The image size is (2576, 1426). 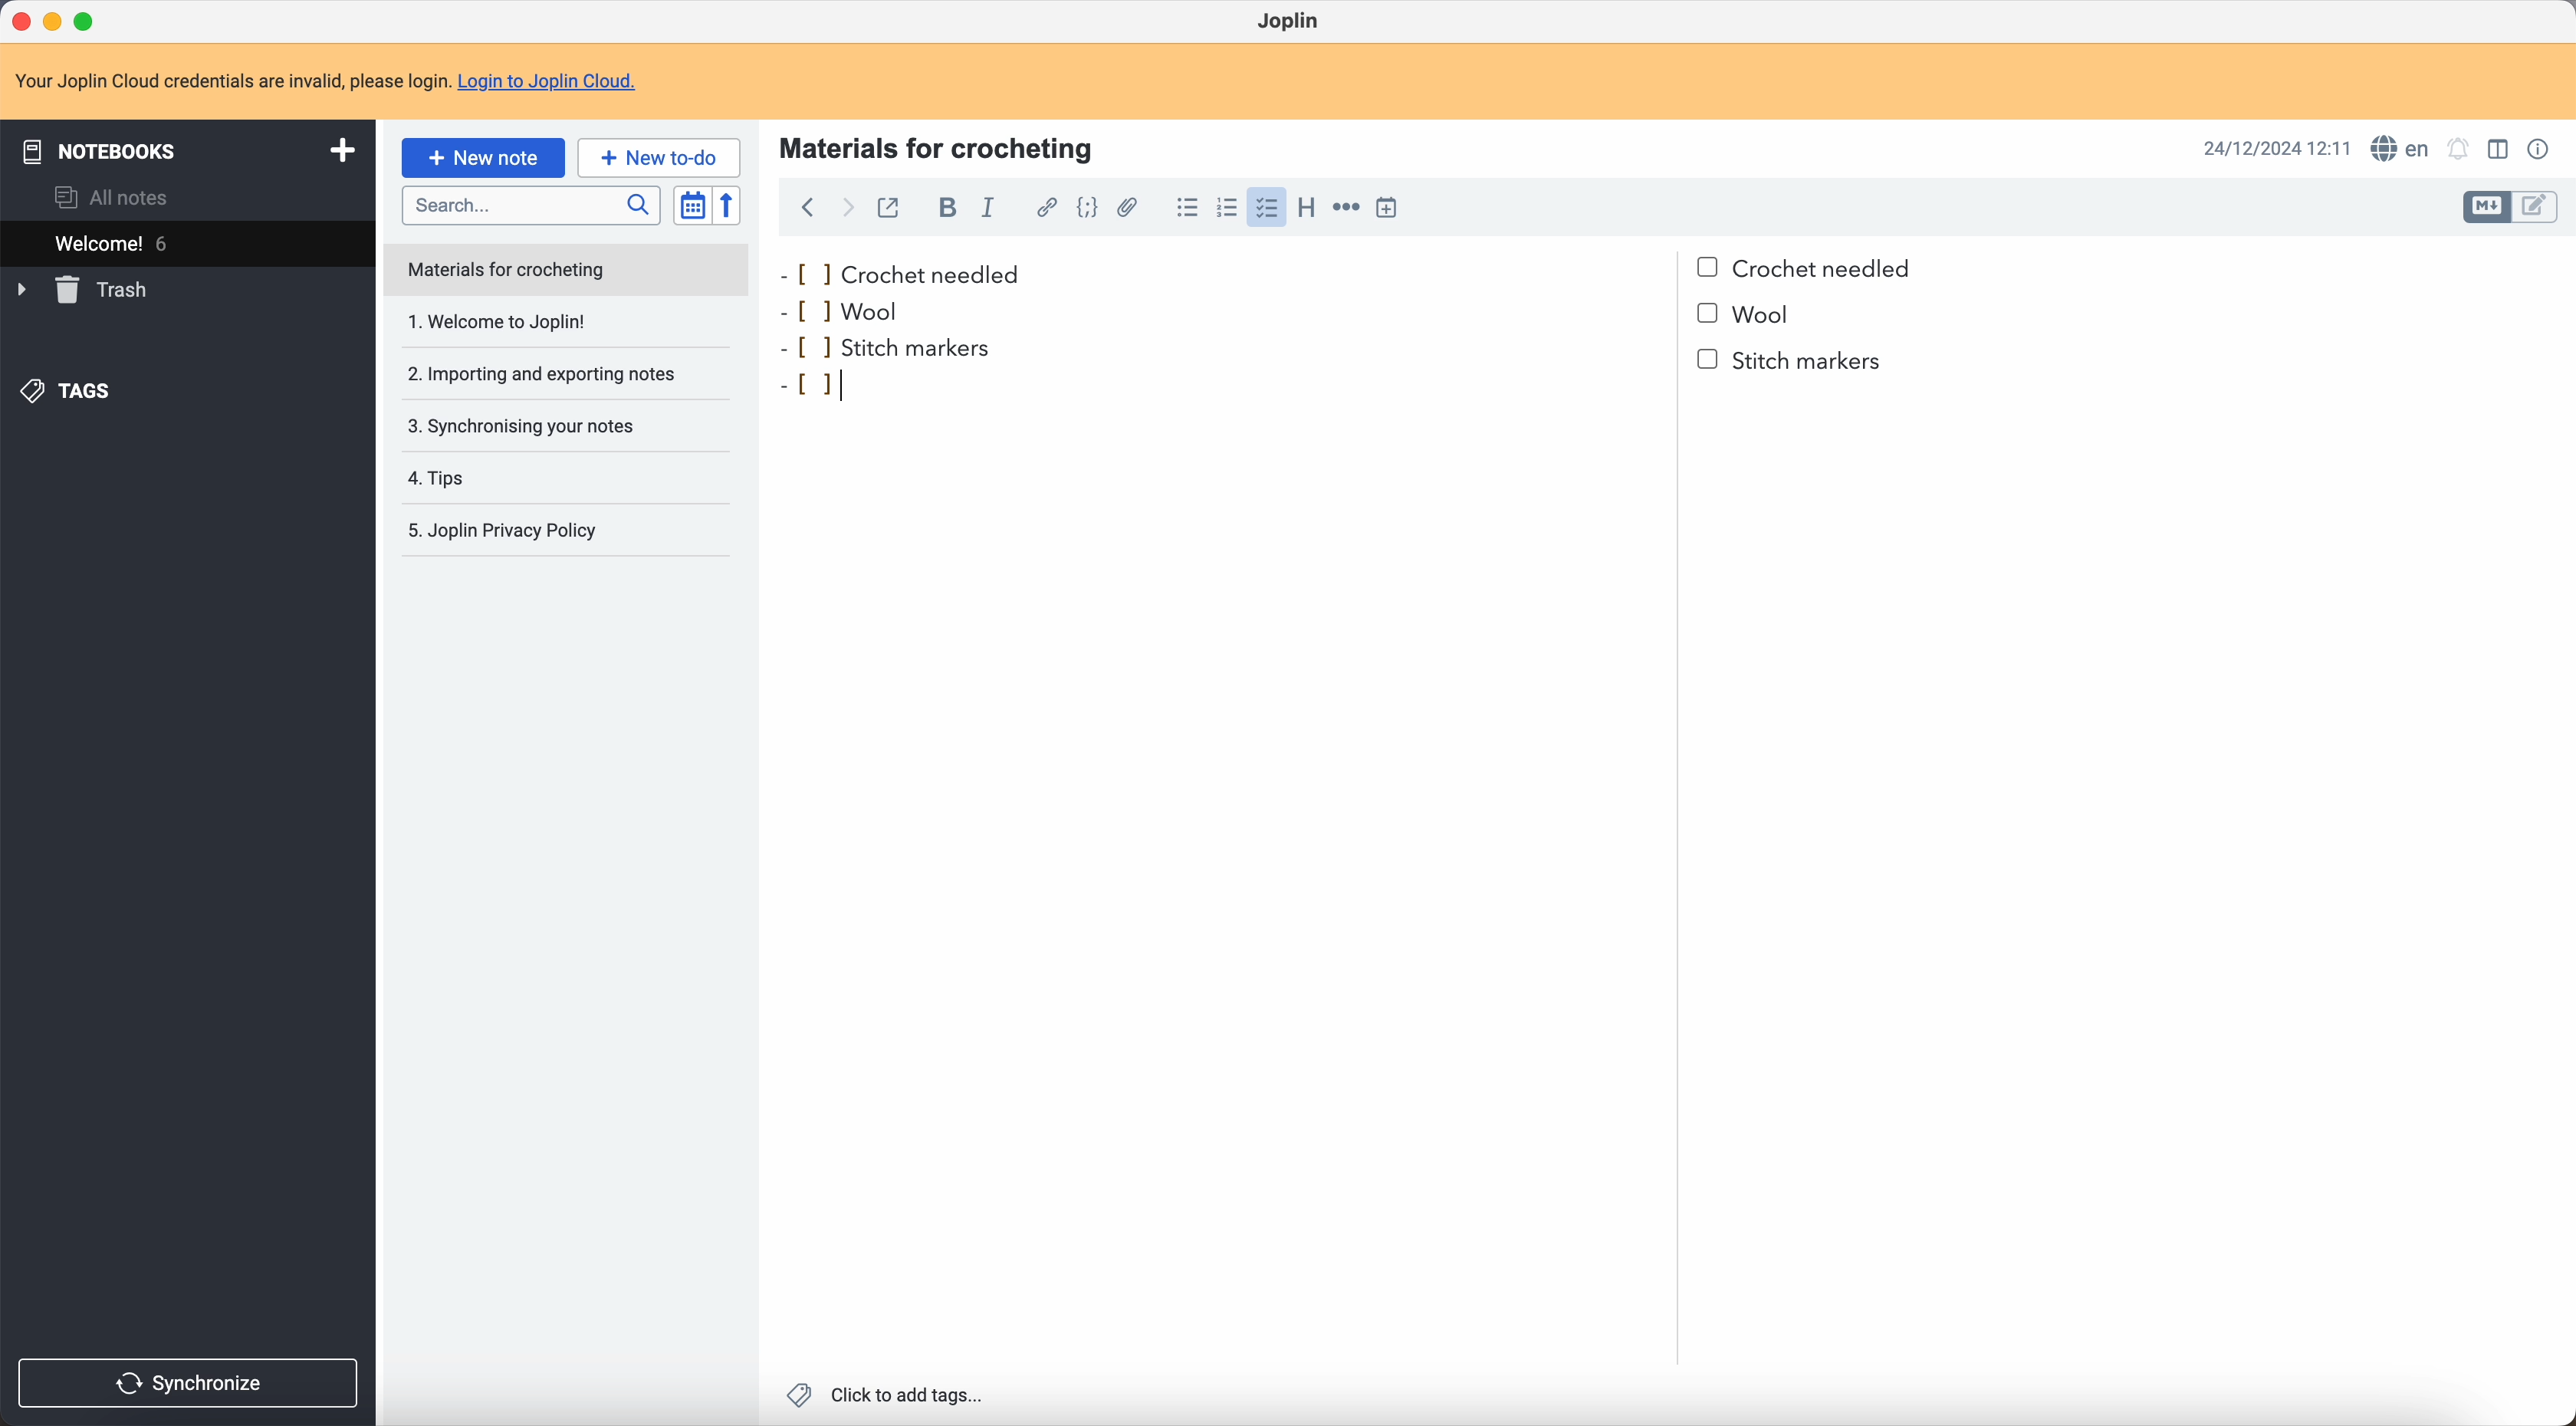 I want to click on bold, so click(x=942, y=208).